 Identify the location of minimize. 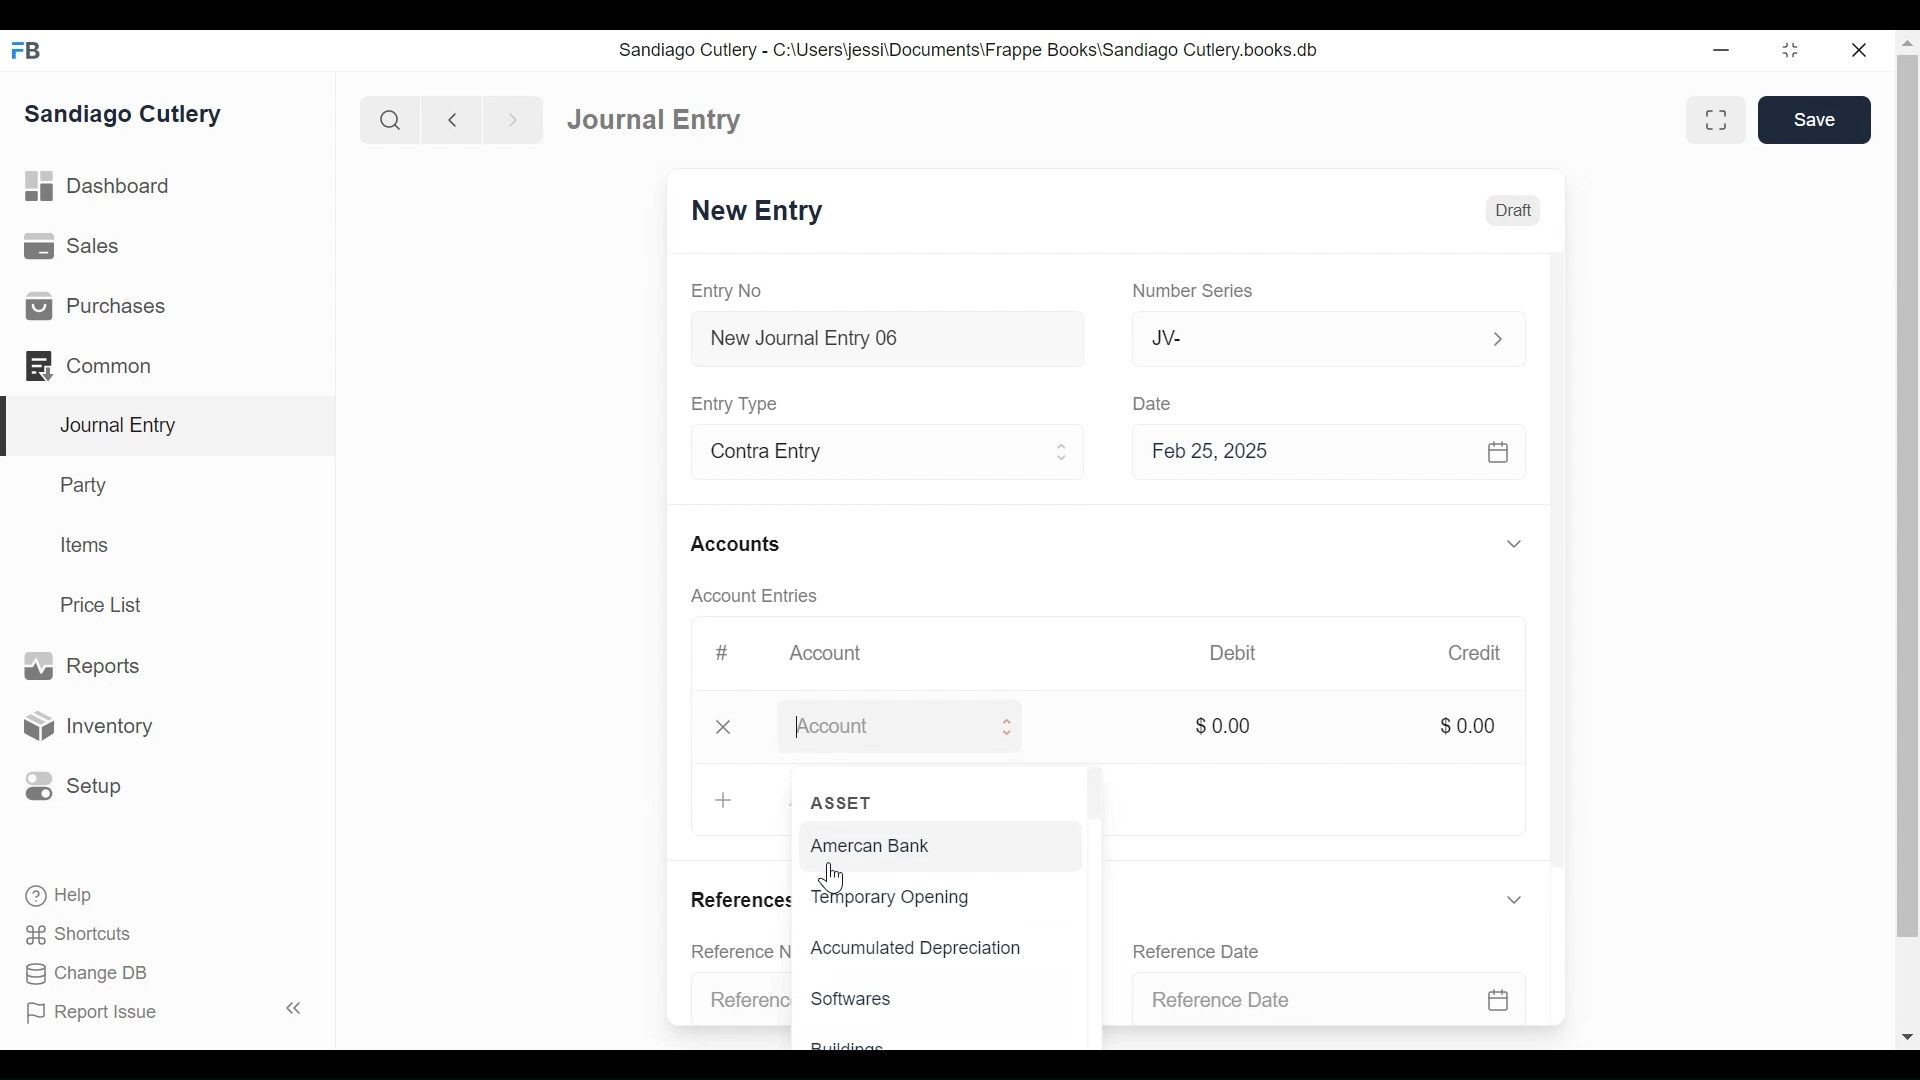
(1722, 49).